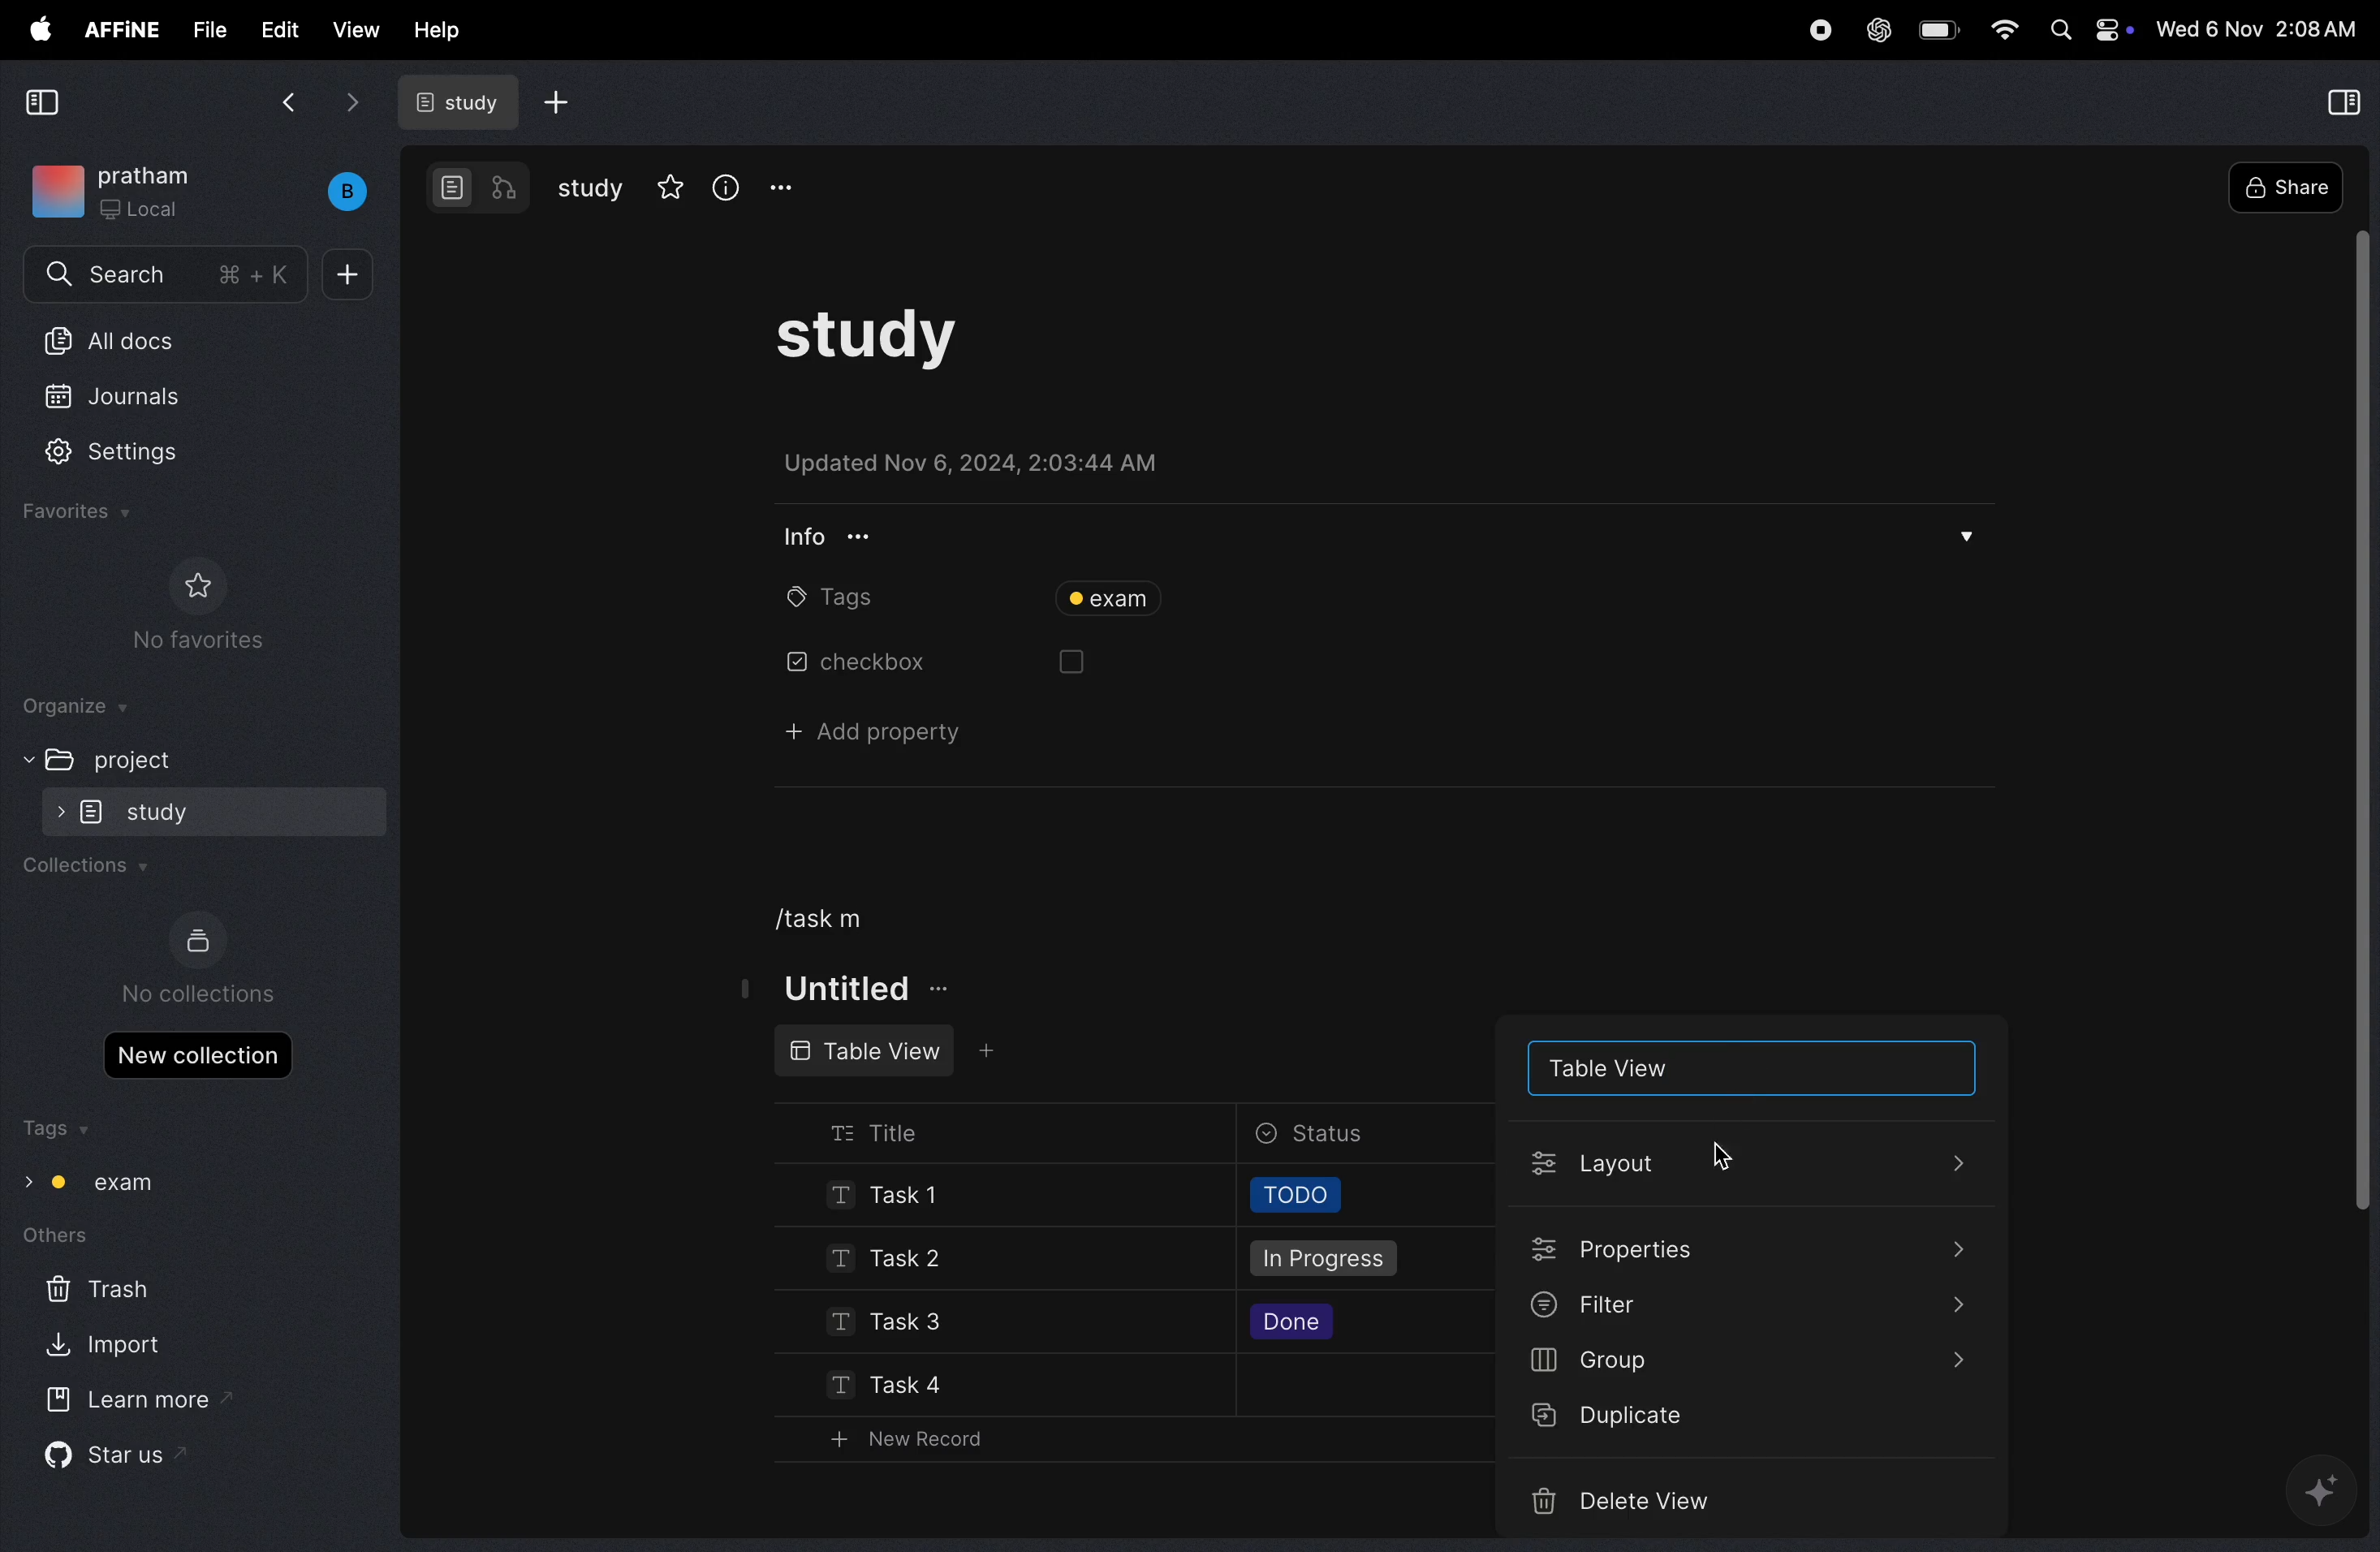 This screenshot has width=2380, height=1552. I want to click on time and date, so click(2262, 30).